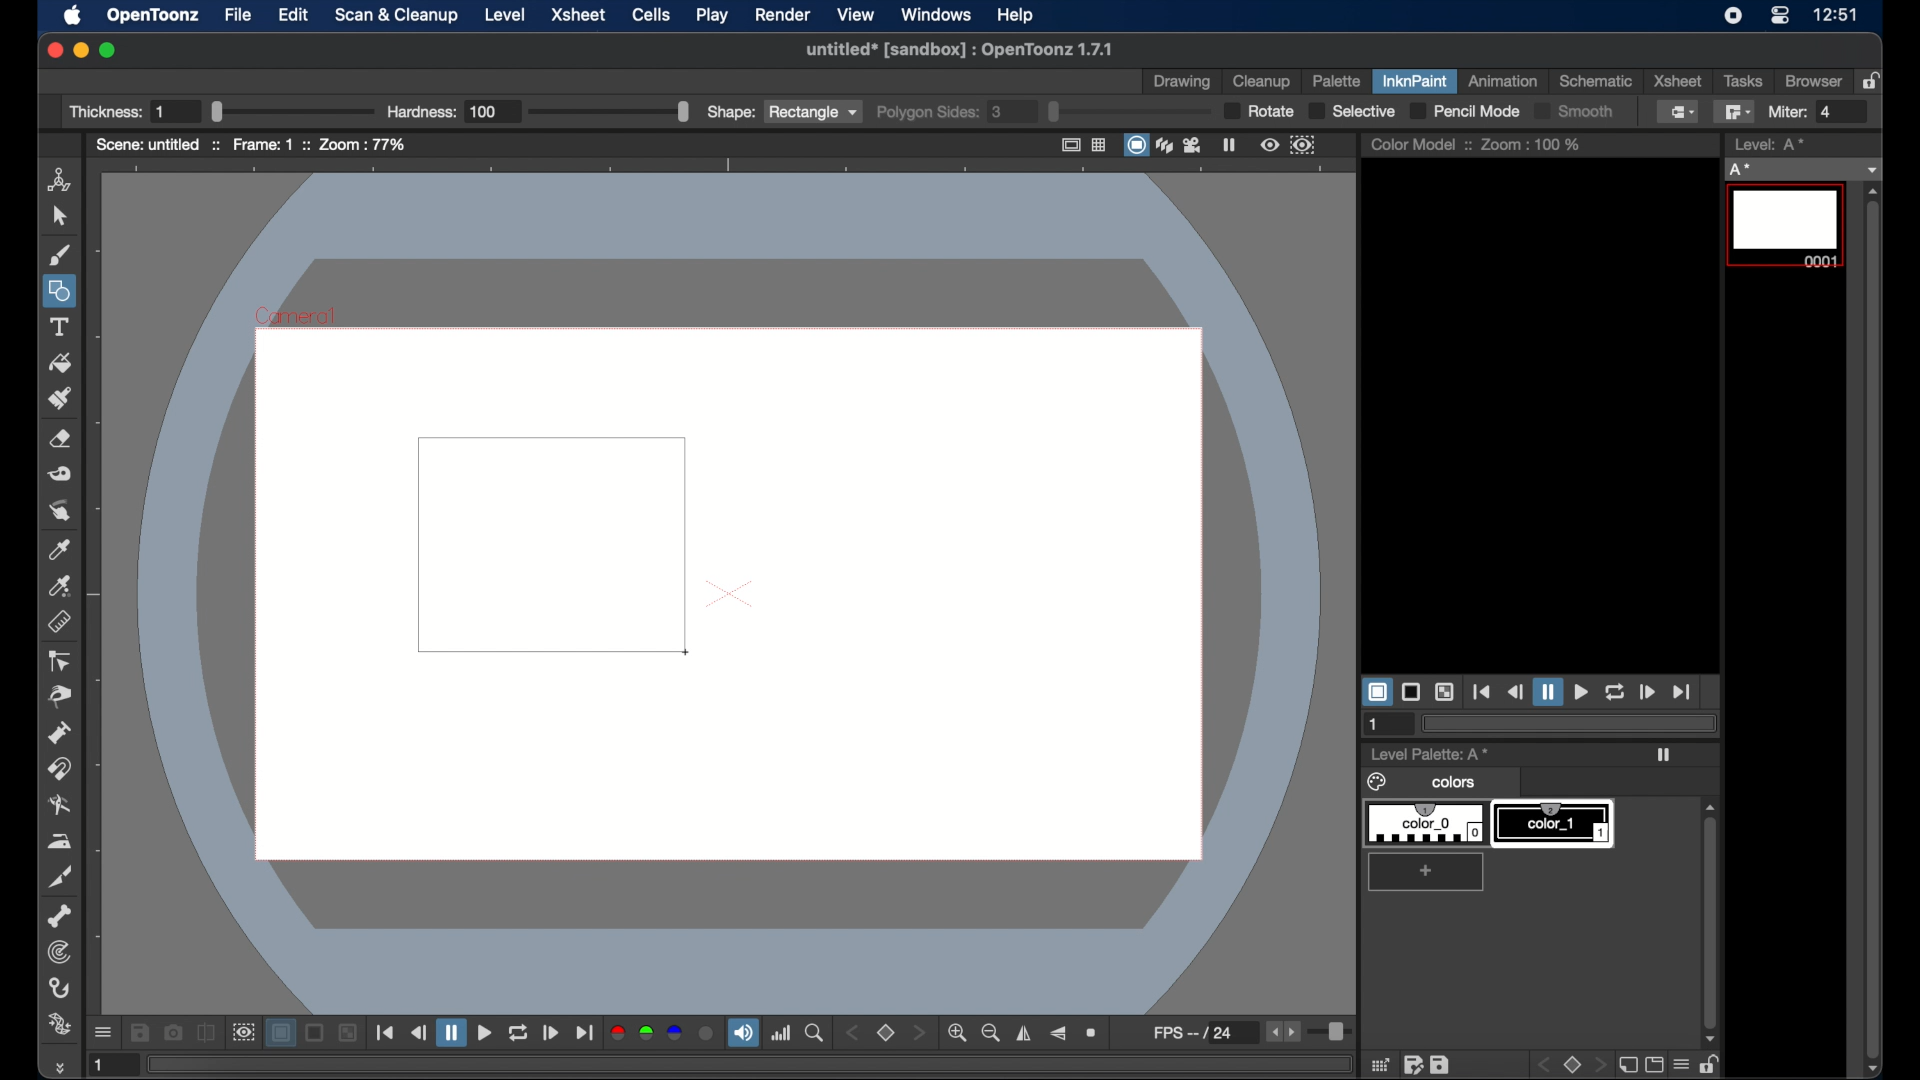  I want to click on scene: untitled, so click(157, 144).